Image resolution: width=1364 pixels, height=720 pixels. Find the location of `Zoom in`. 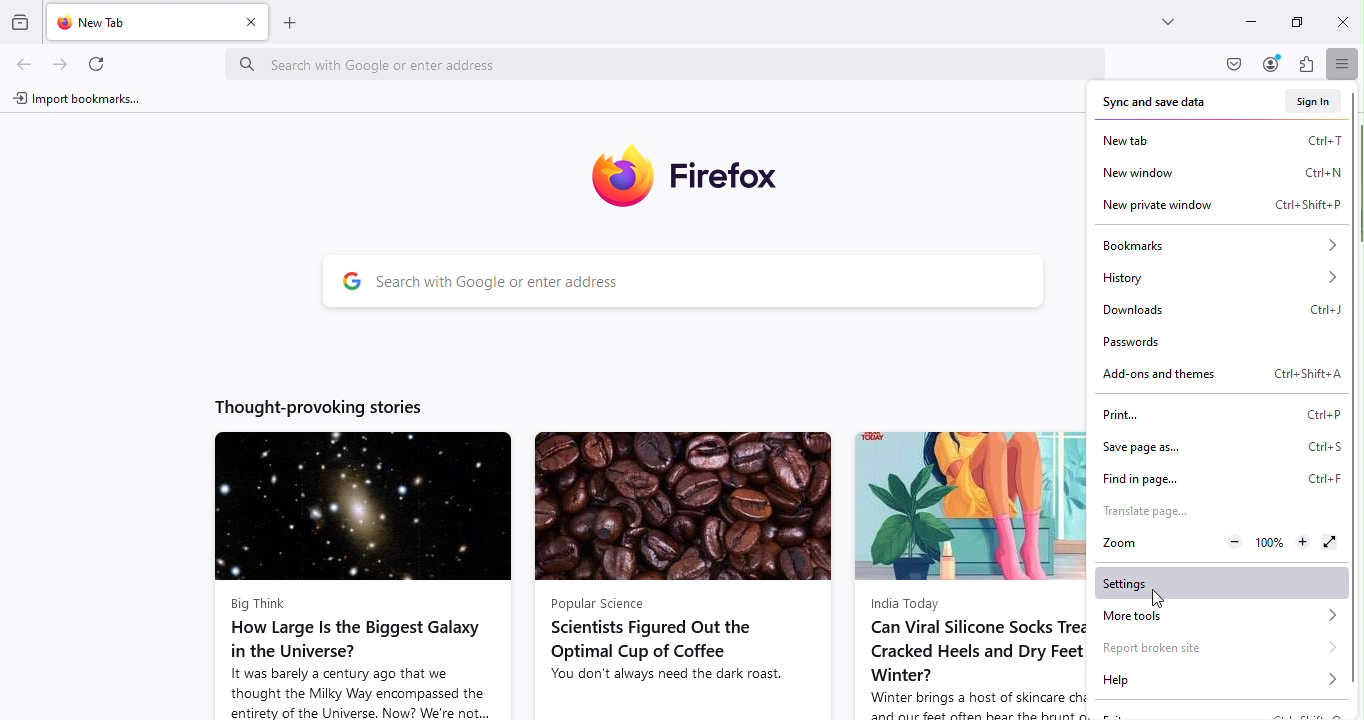

Zoom in is located at coordinates (1299, 543).